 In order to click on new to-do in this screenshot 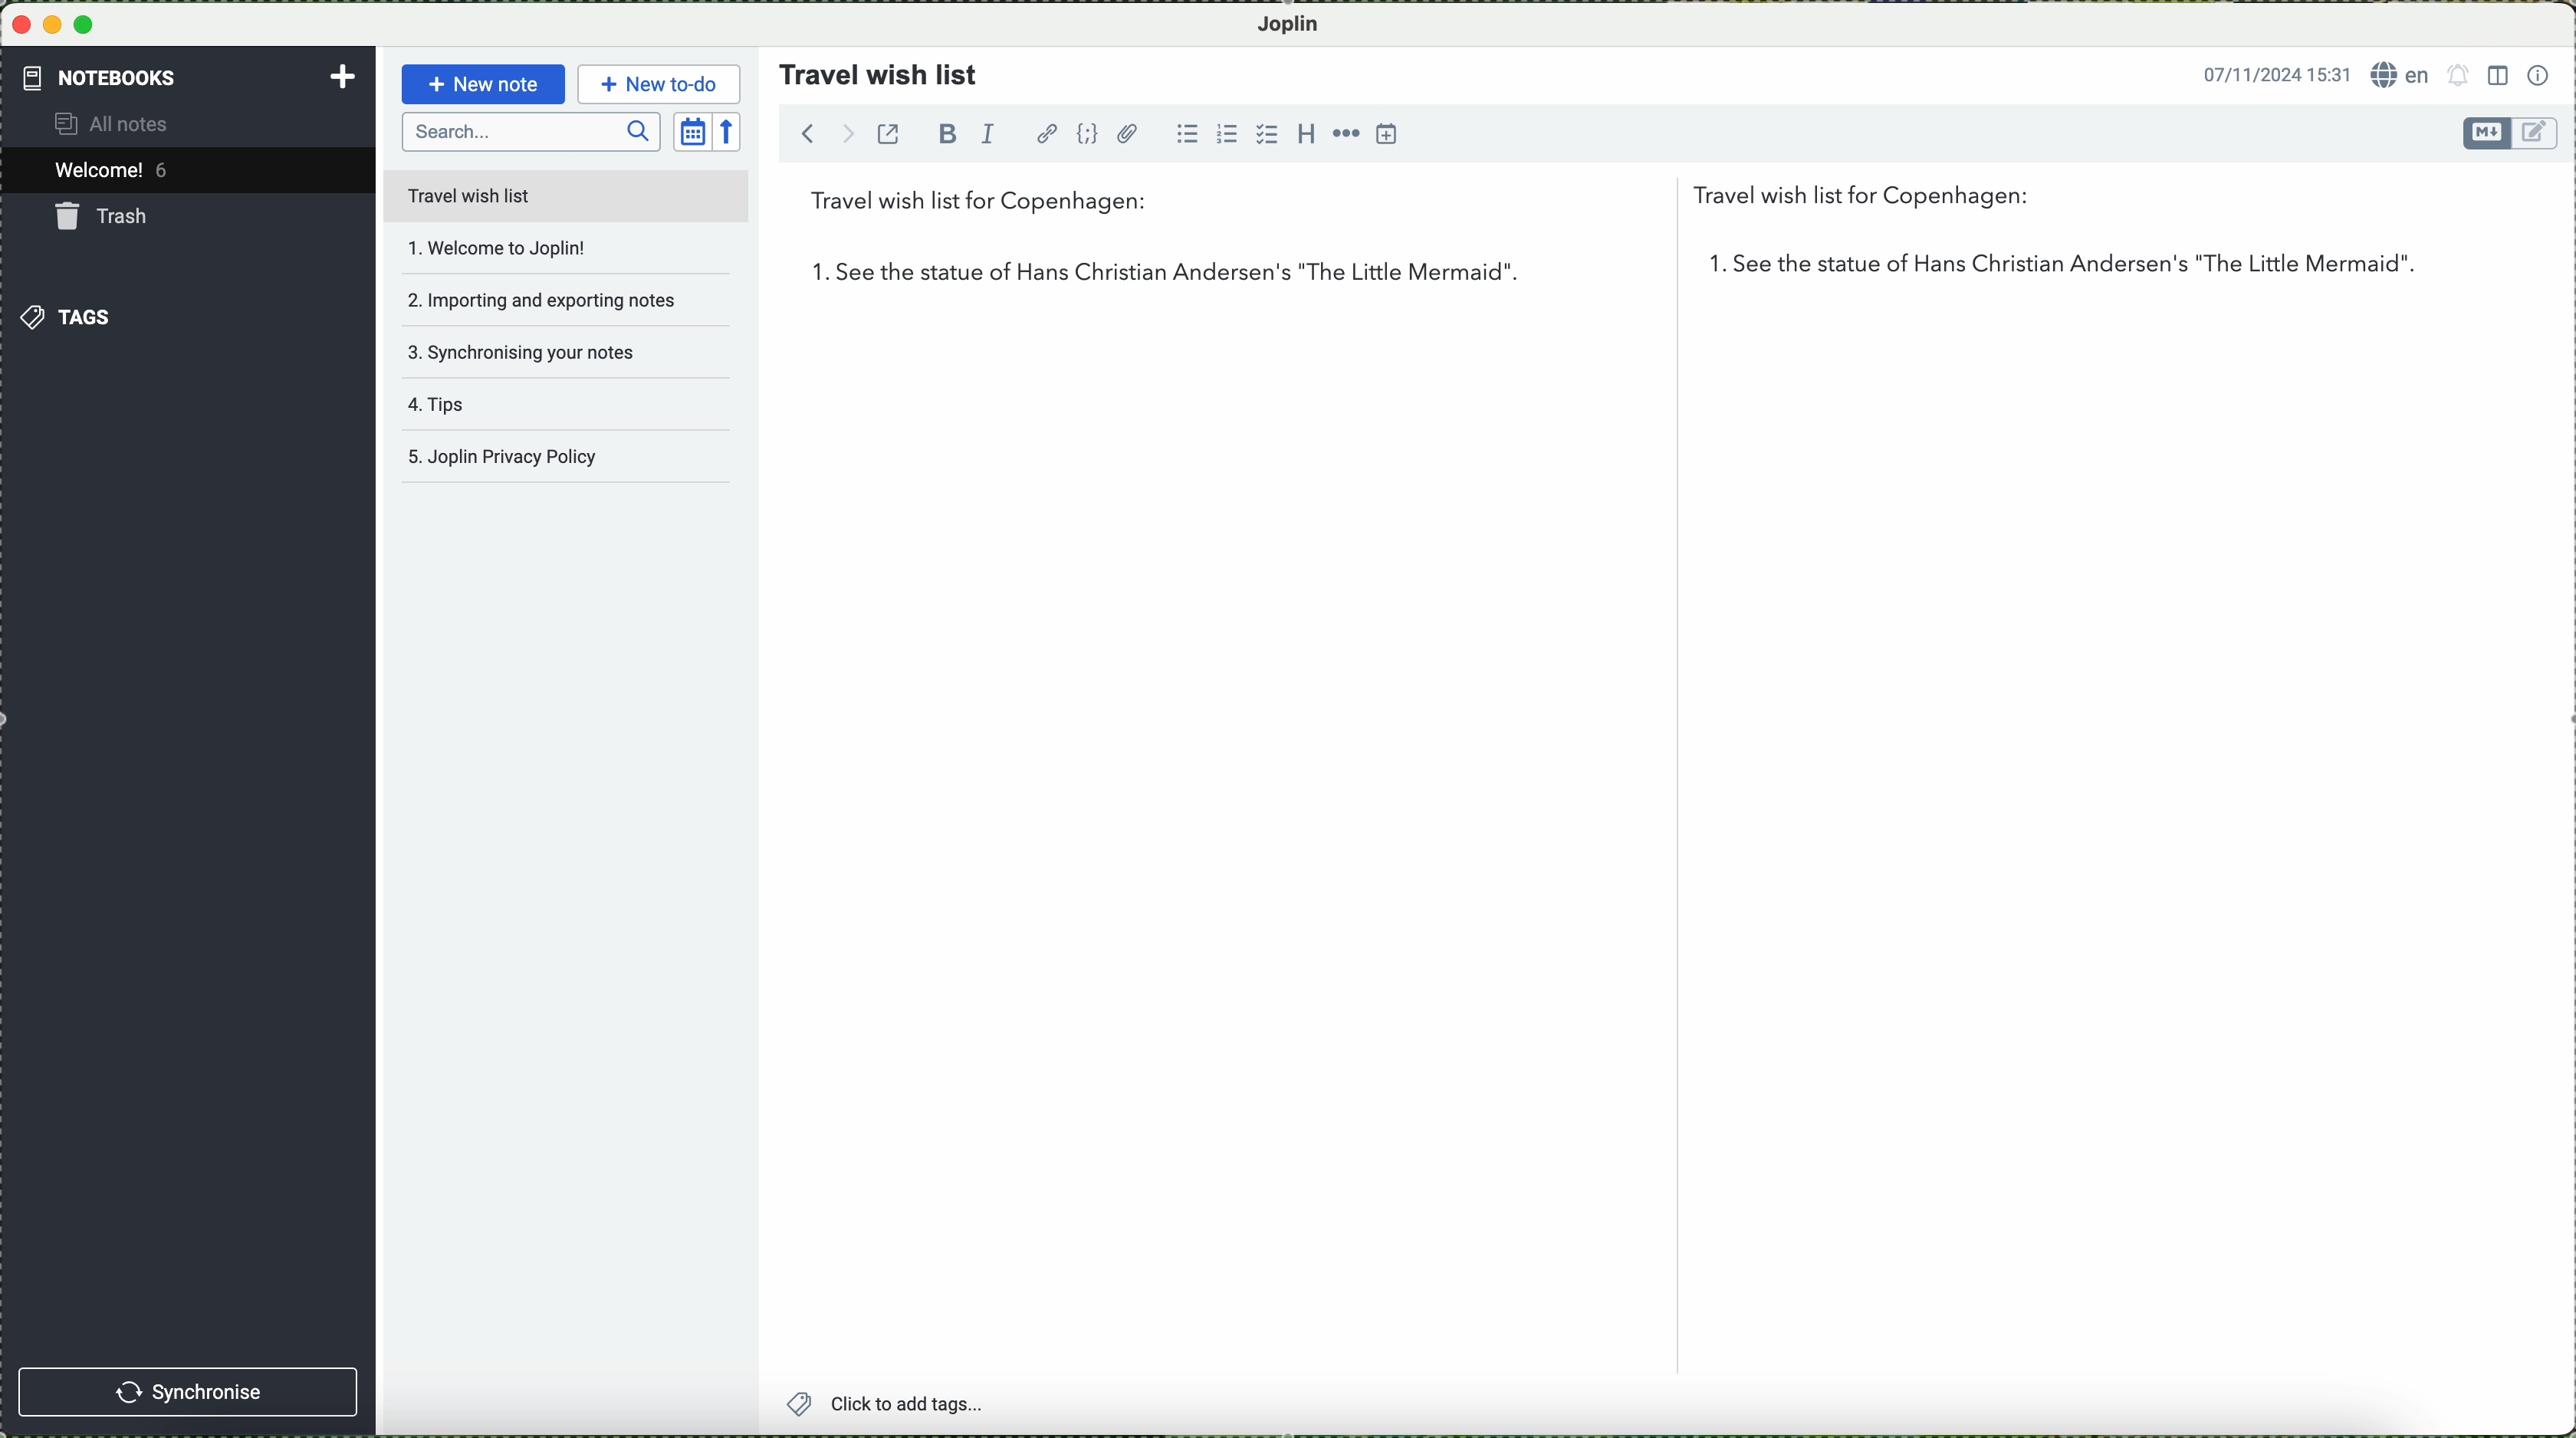, I will do `click(658, 81)`.